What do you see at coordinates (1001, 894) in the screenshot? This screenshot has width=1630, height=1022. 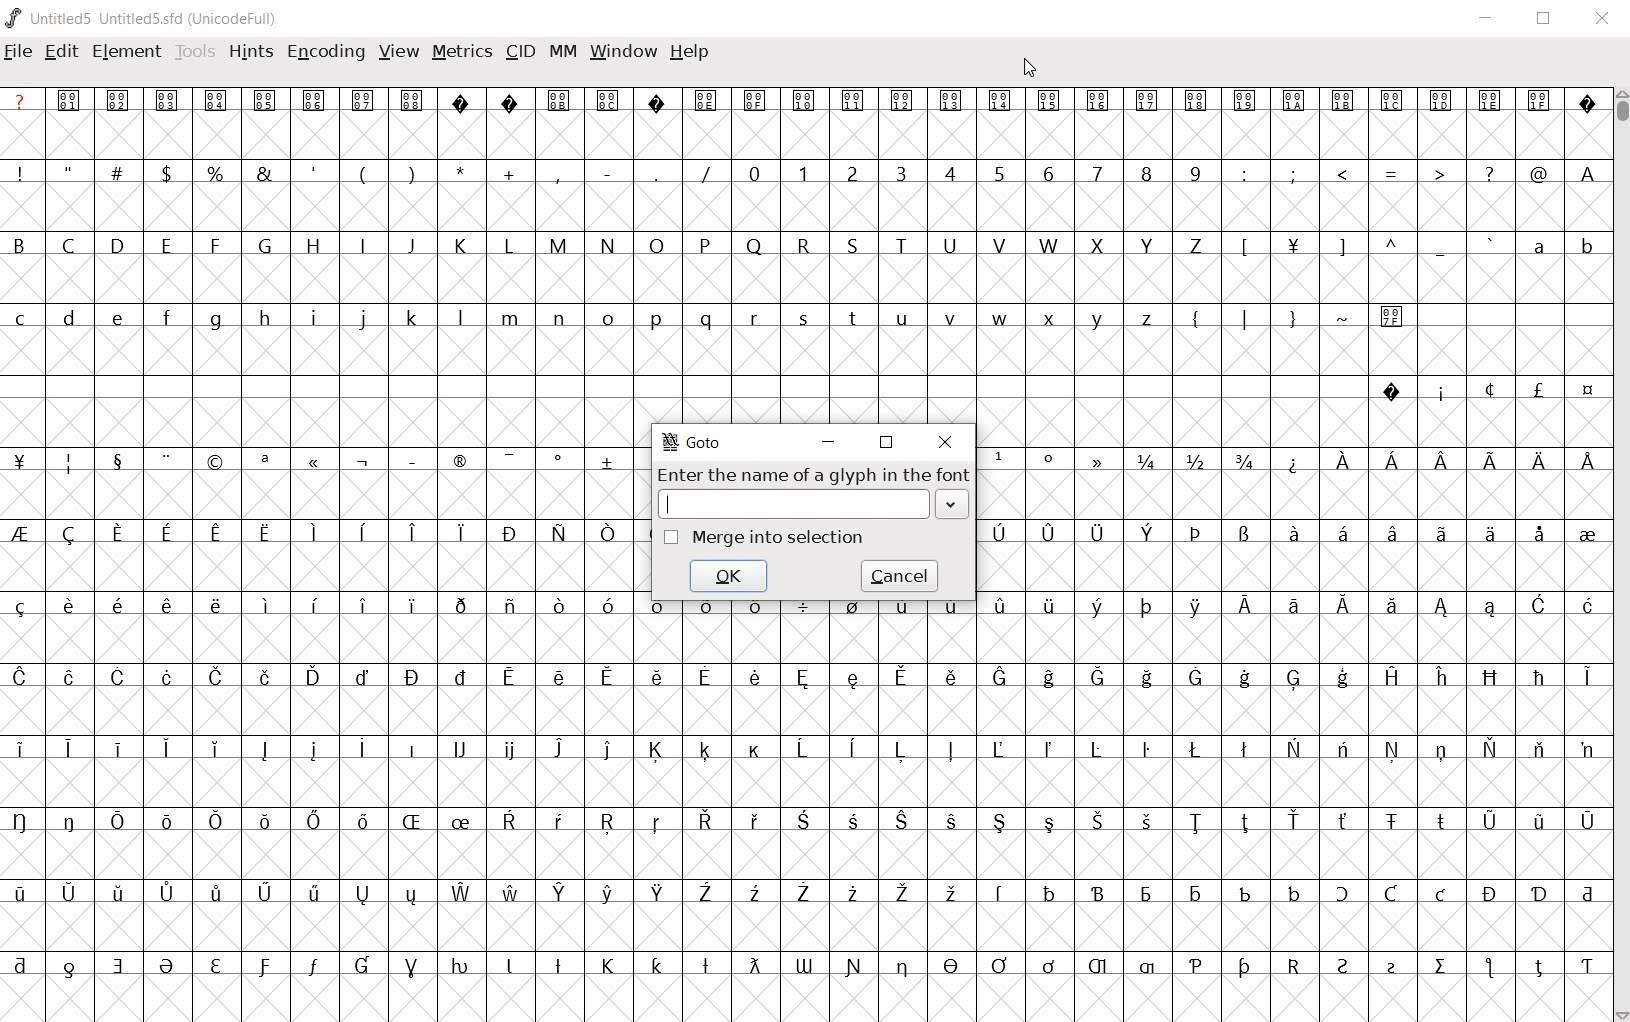 I see `Symbol` at bounding box center [1001, 894].